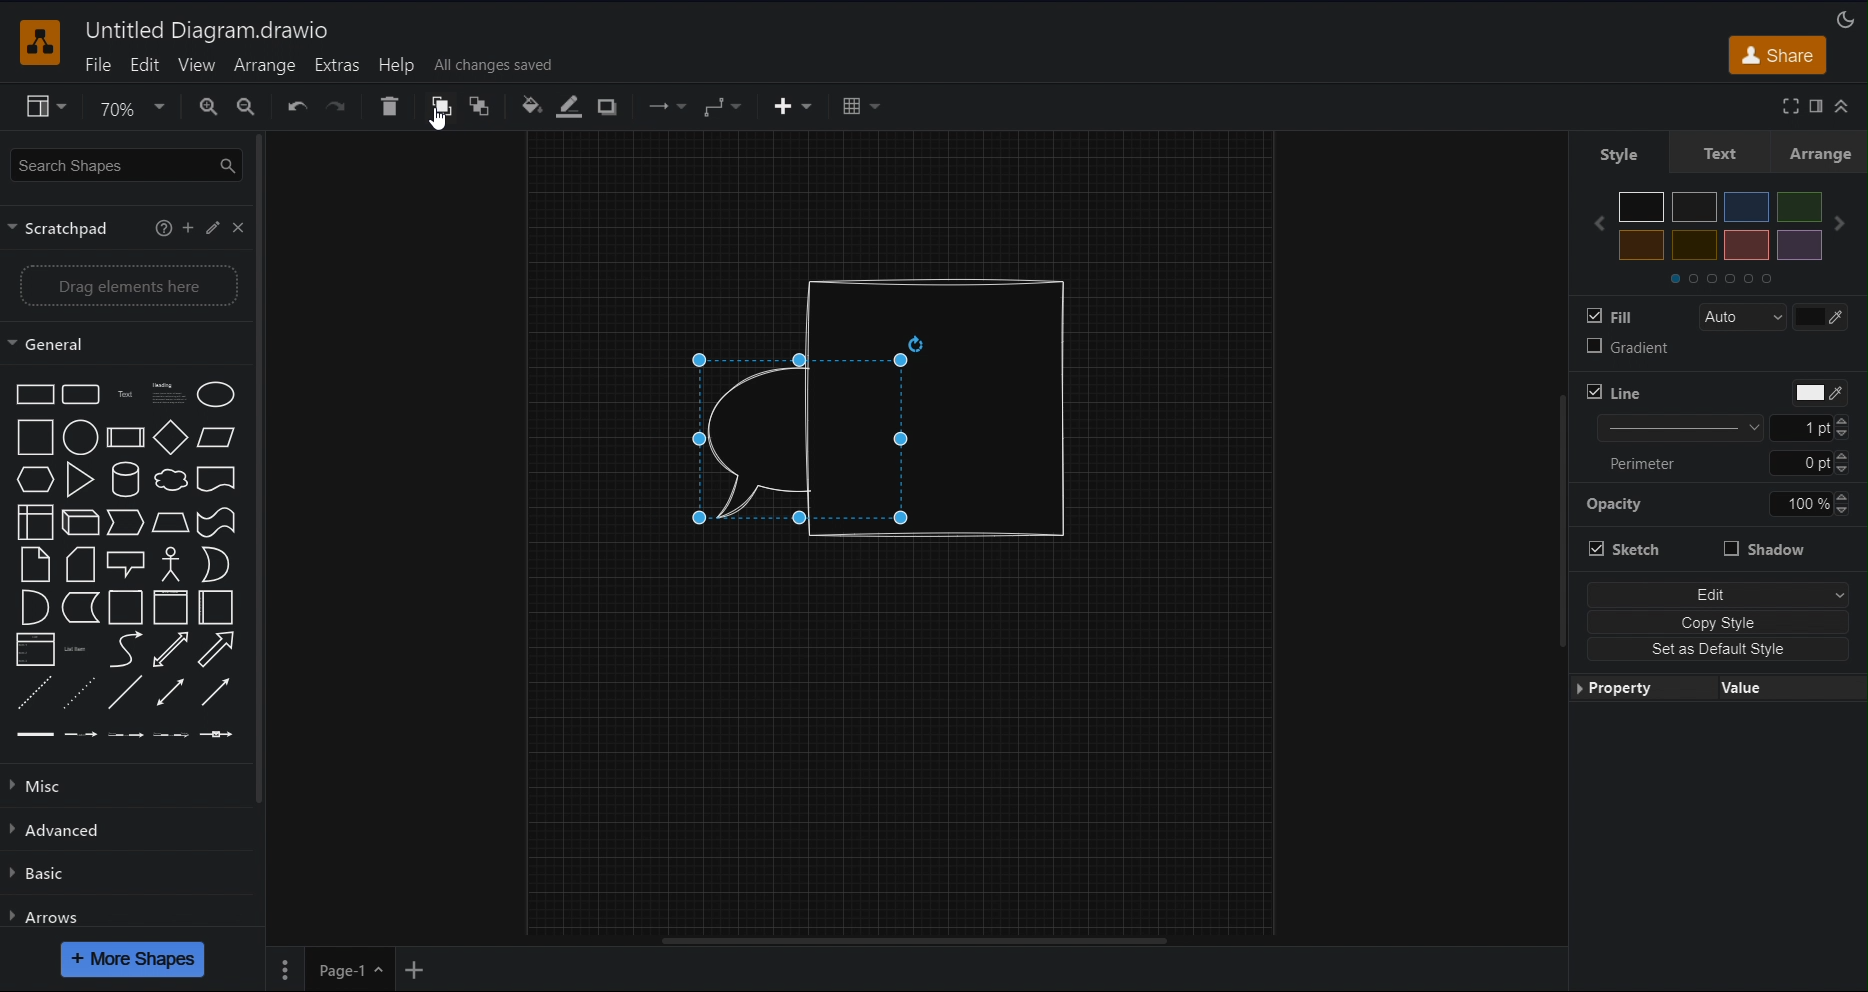  What do you see at coordinates (1628, 346) in the screenshot?
I see `Gradient` at bounding box center [1628, 346].